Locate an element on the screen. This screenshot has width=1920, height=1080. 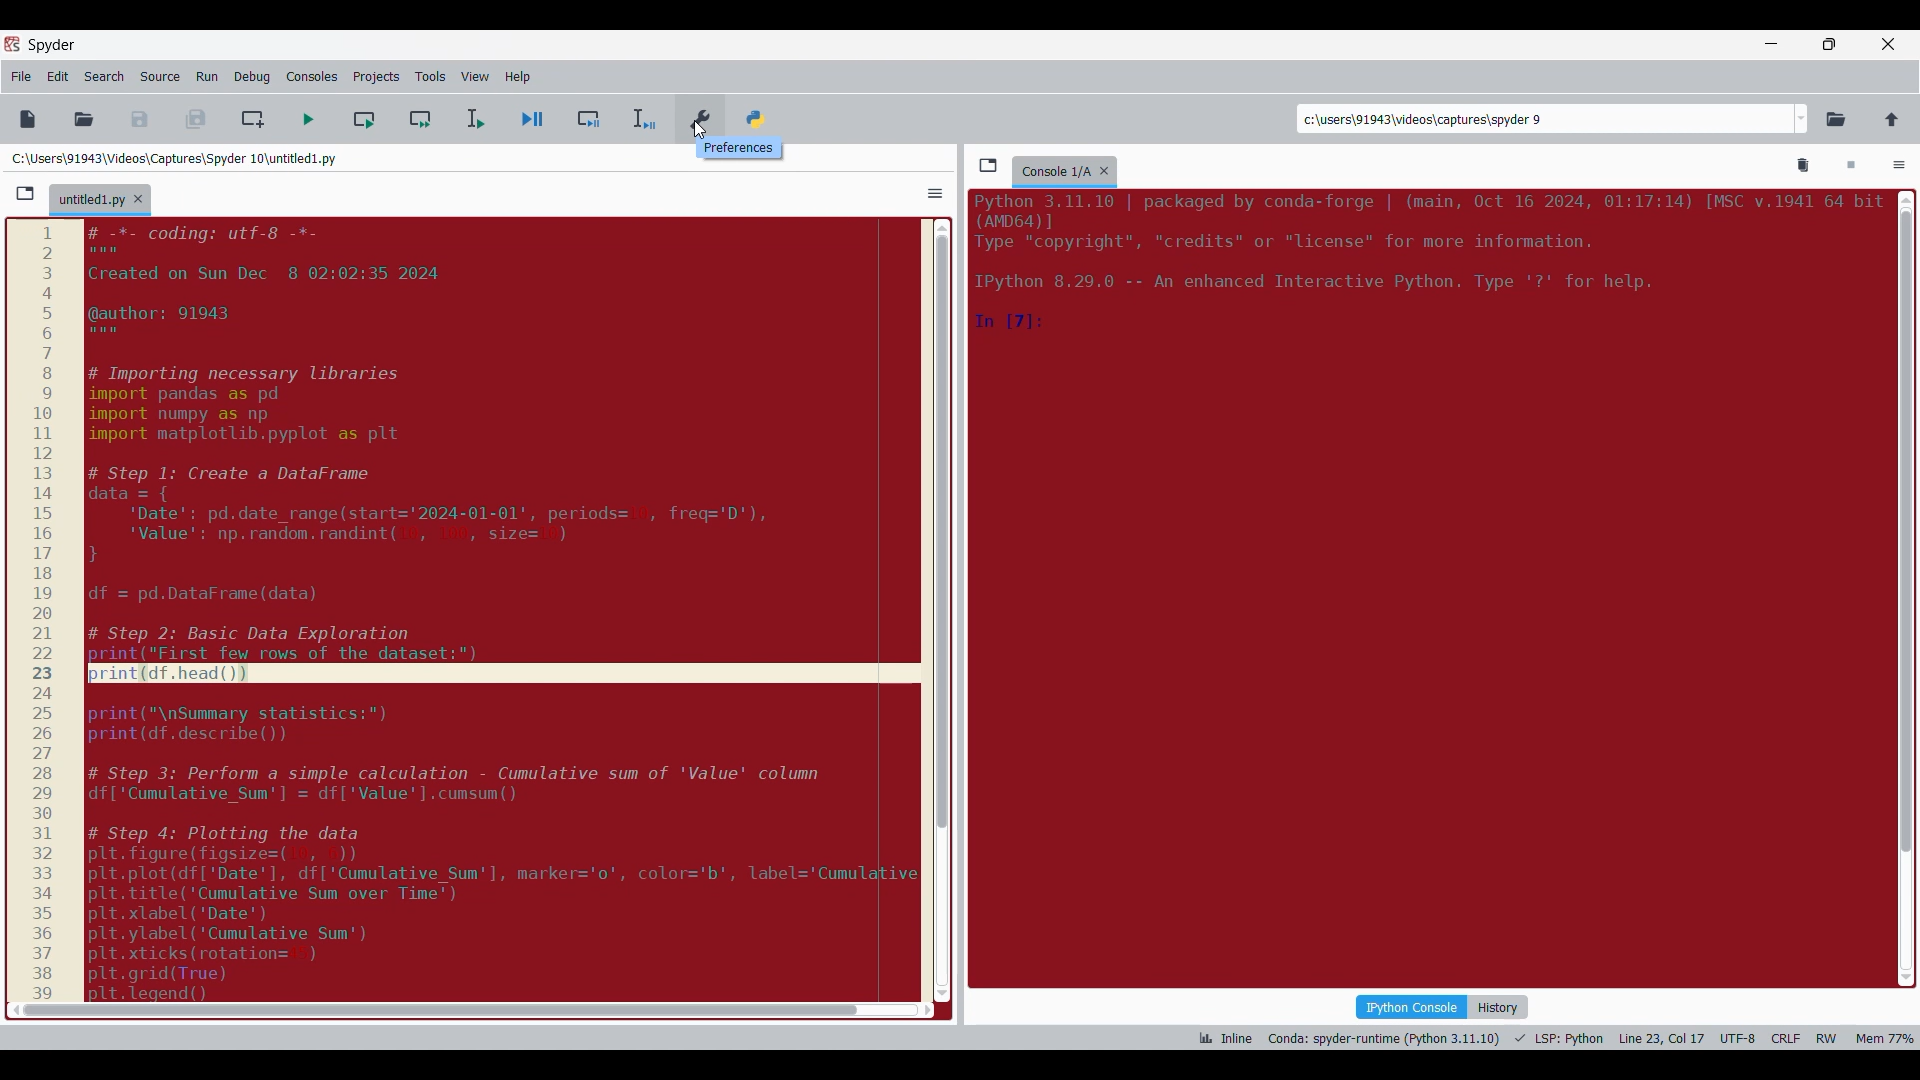
Help menu is located at coordinates (517, 77).